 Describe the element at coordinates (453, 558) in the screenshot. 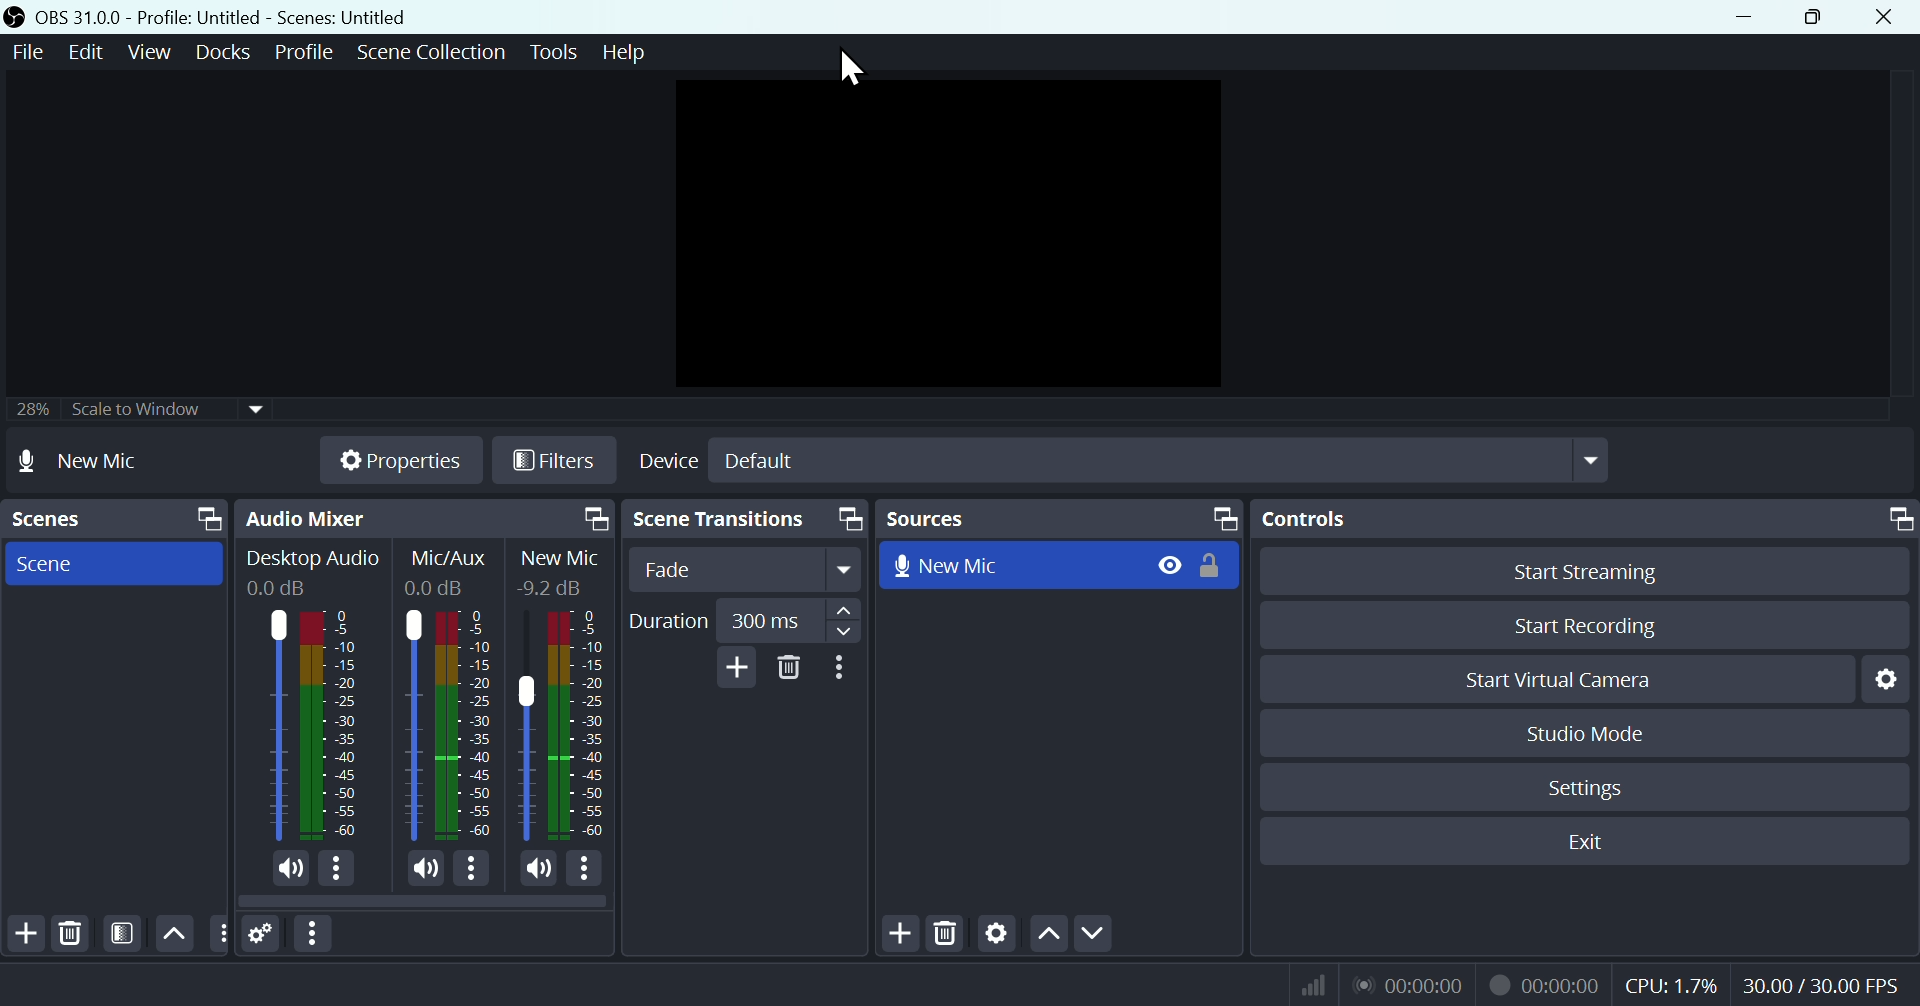

I see `` at that location.